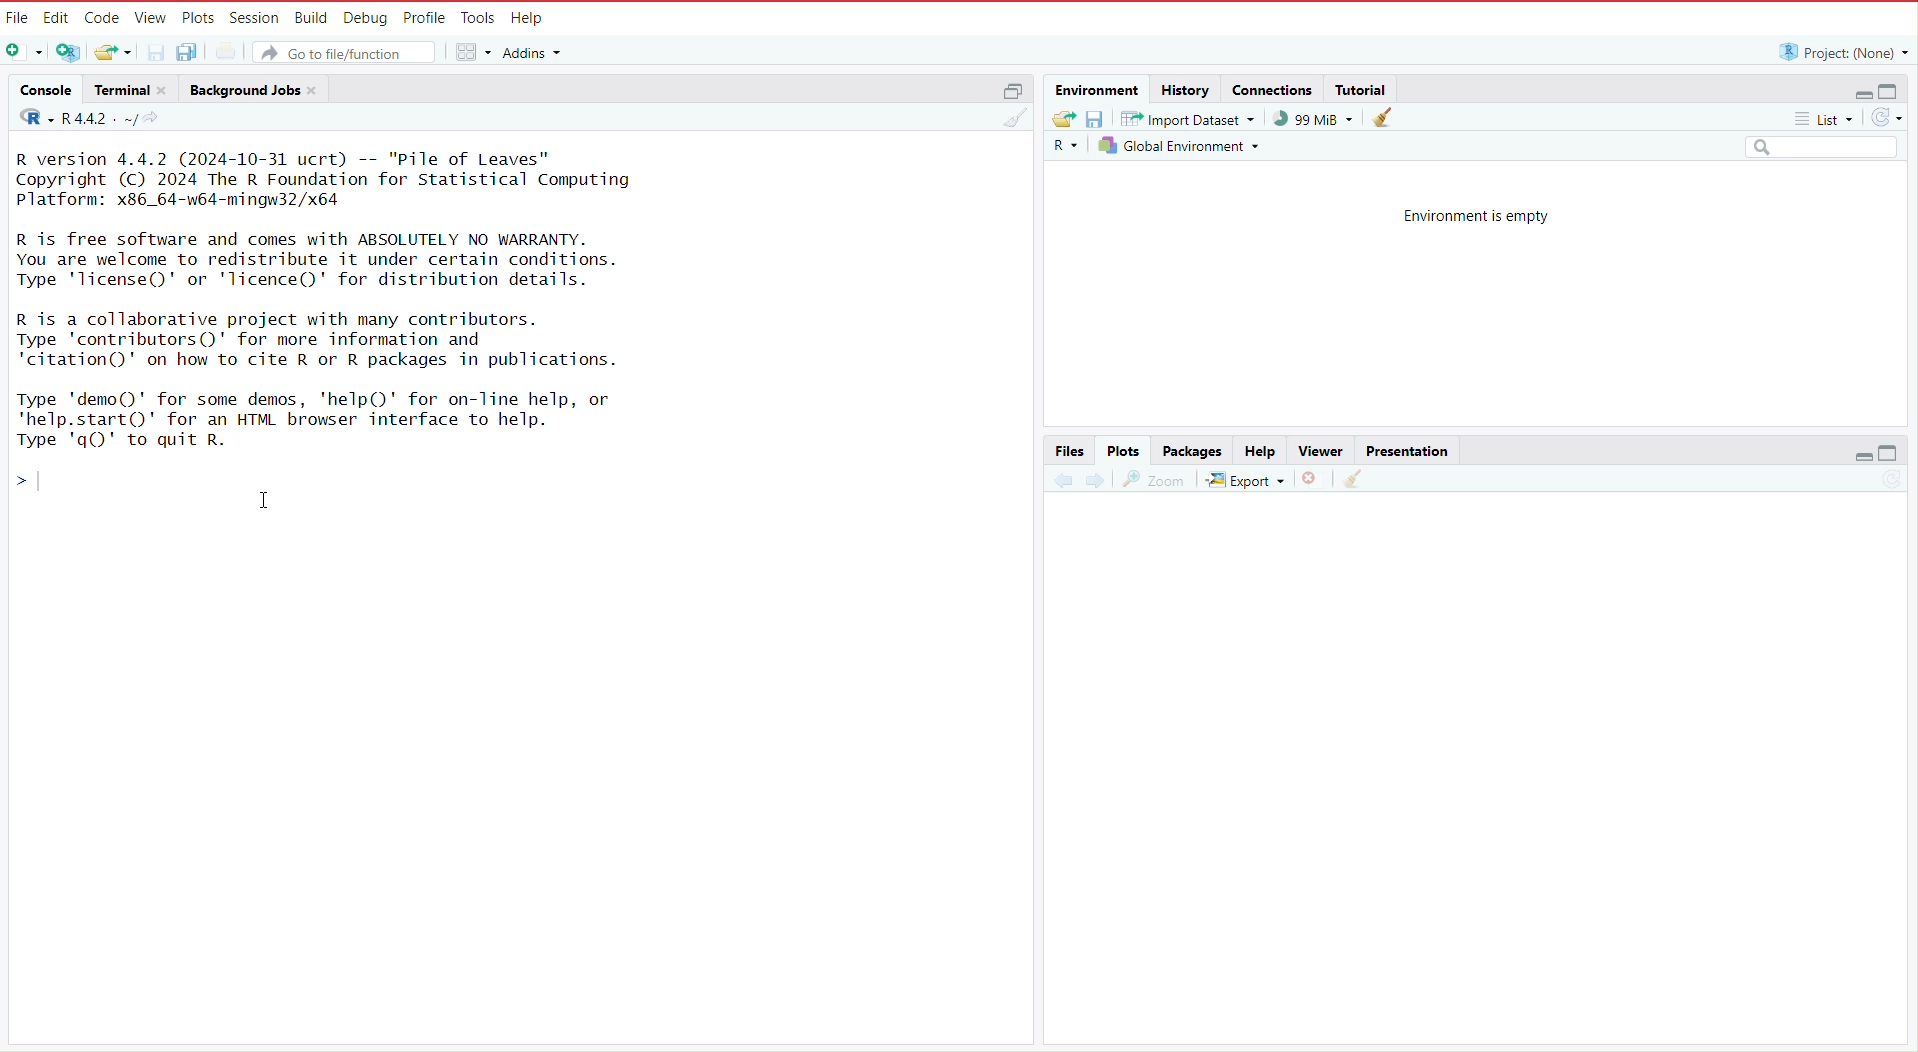  Describe the element at coordinates (1314, 479) in the screenshot. I see `remove the current plot` at that location.